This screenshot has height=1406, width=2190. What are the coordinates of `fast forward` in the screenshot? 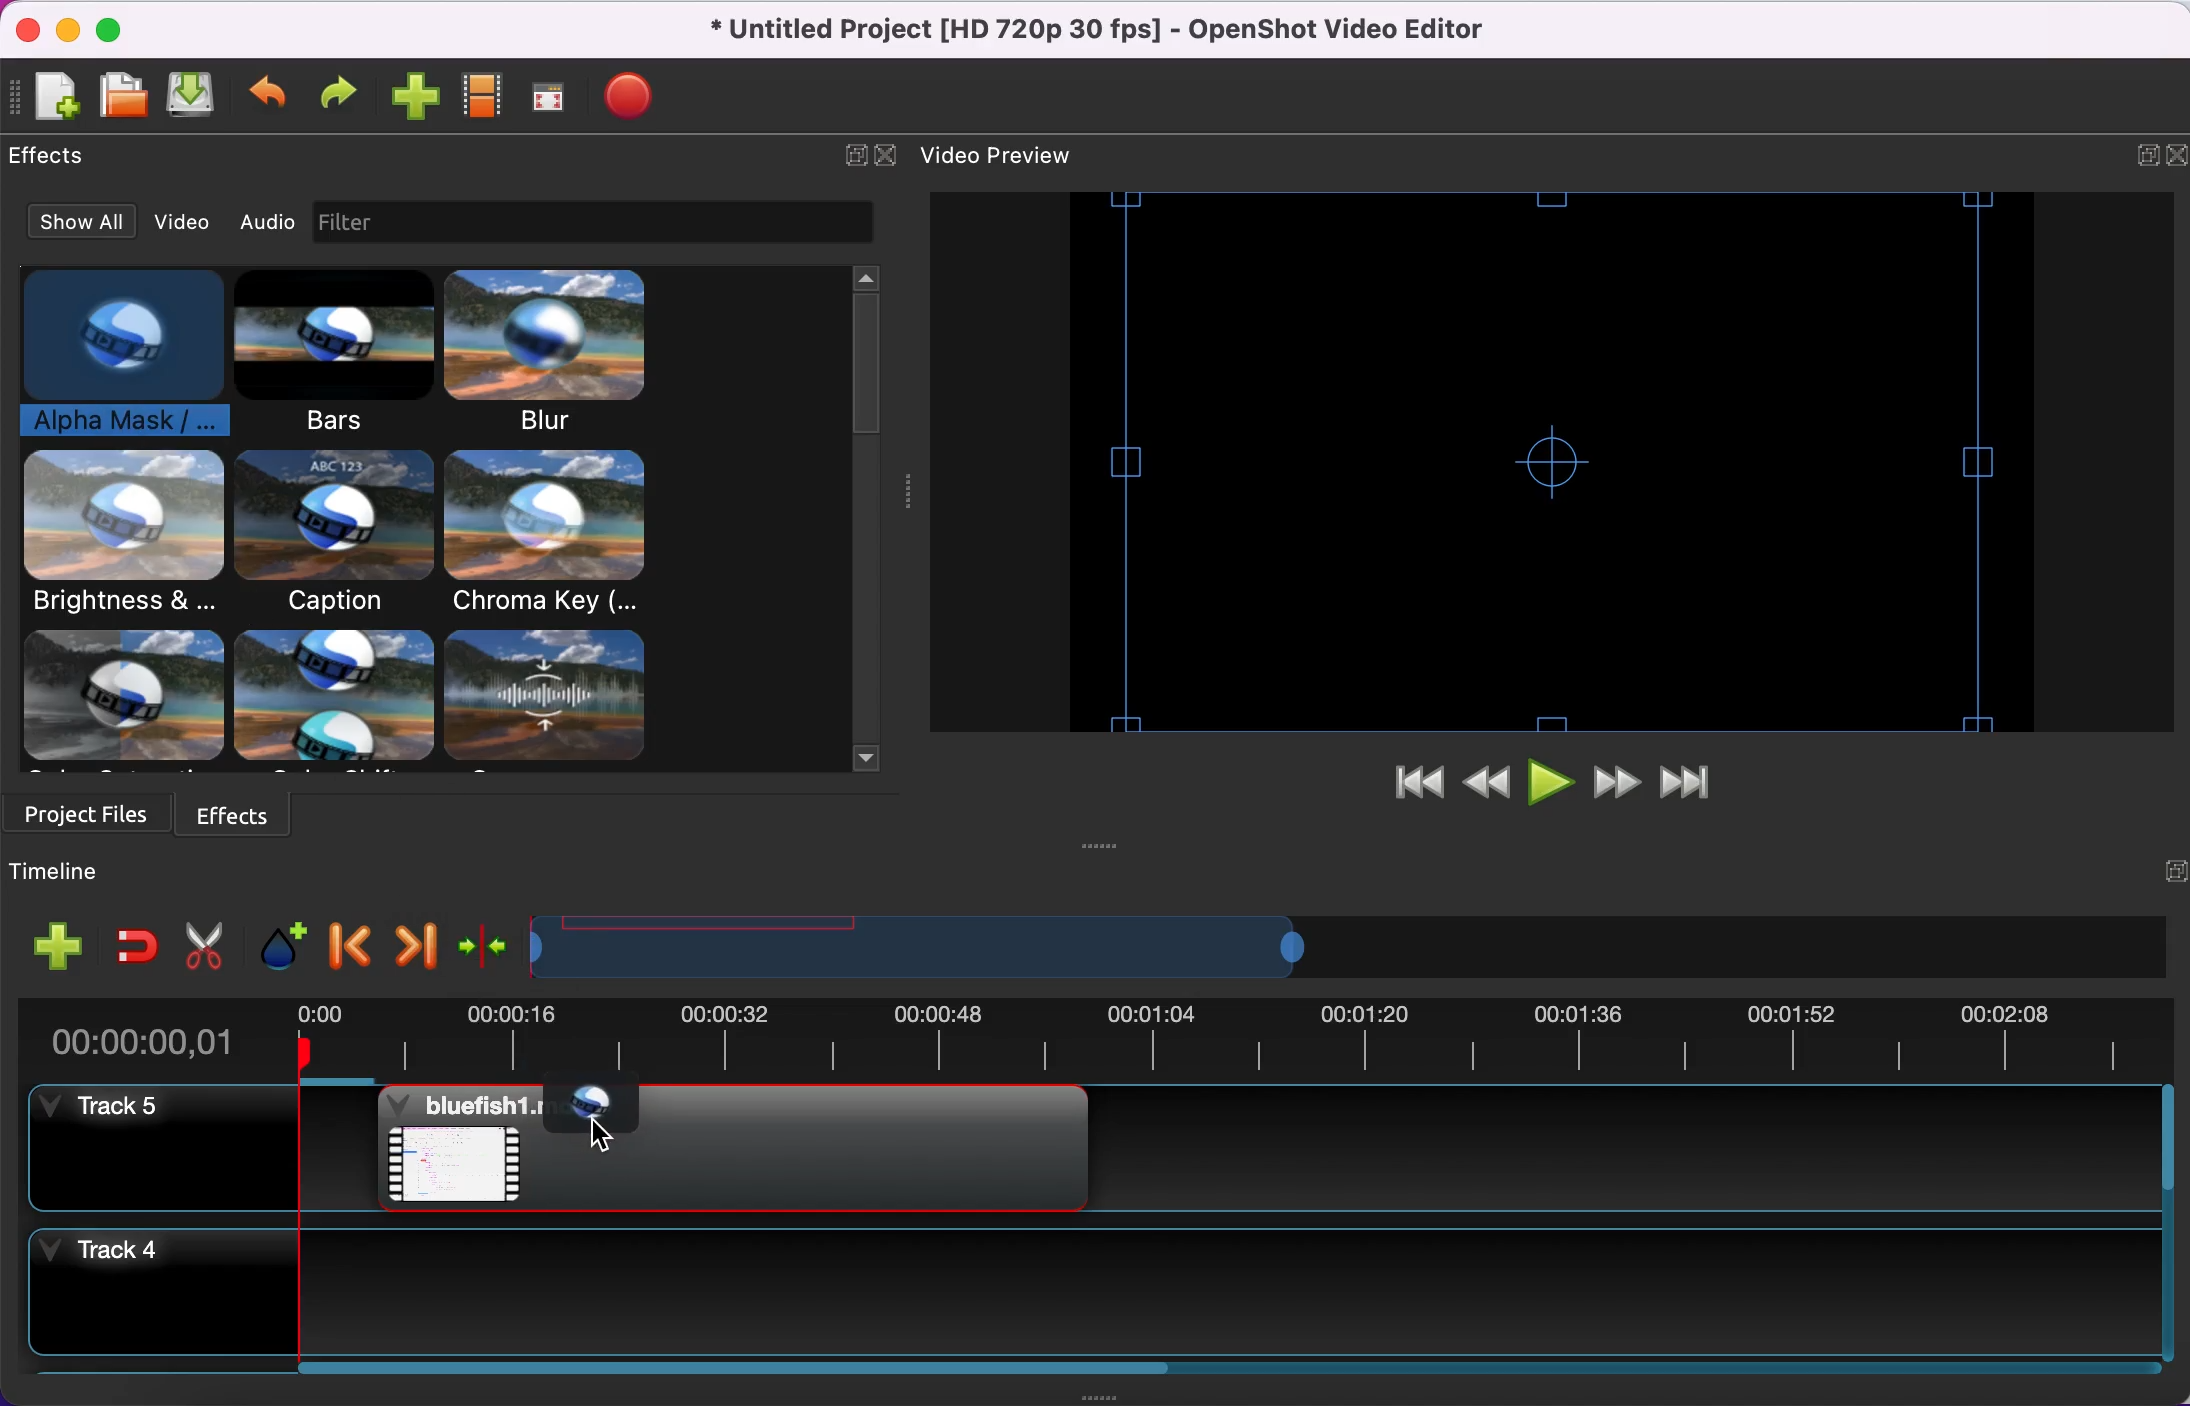 It's located at (1618, 781).